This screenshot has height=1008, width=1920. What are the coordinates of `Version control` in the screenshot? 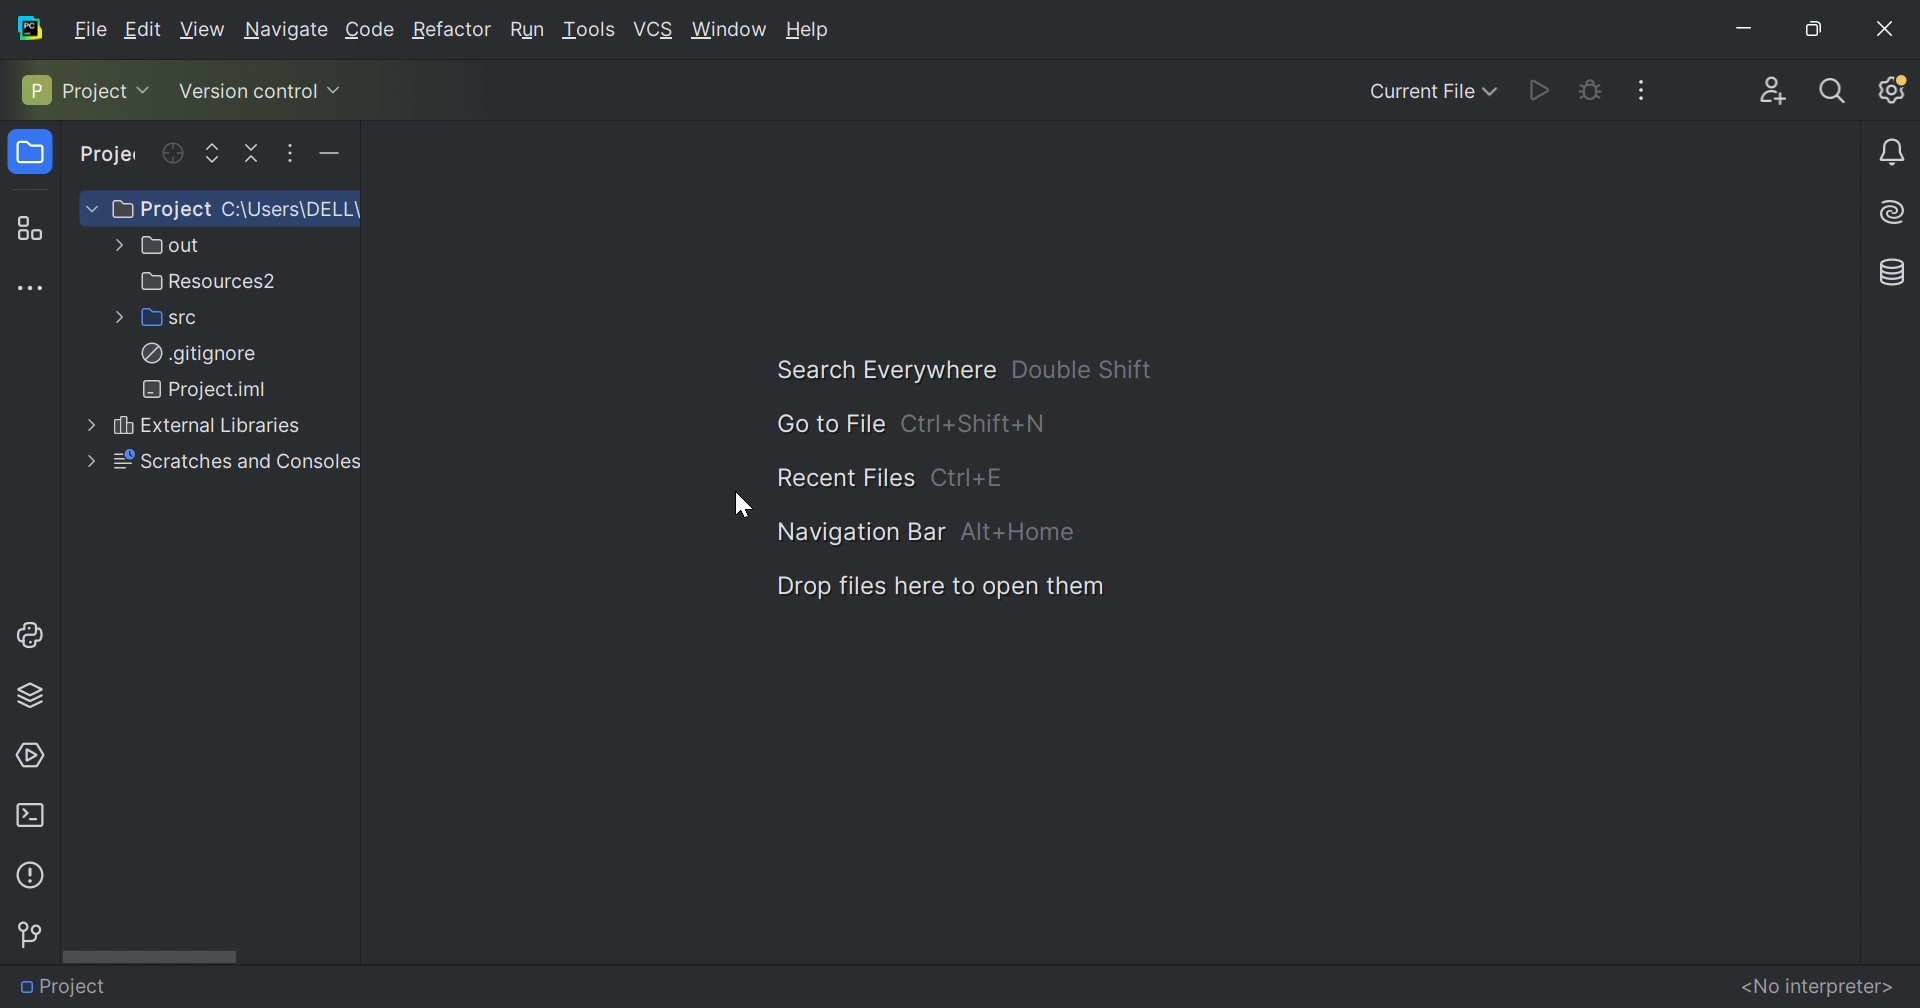 It's located at (28, 935).